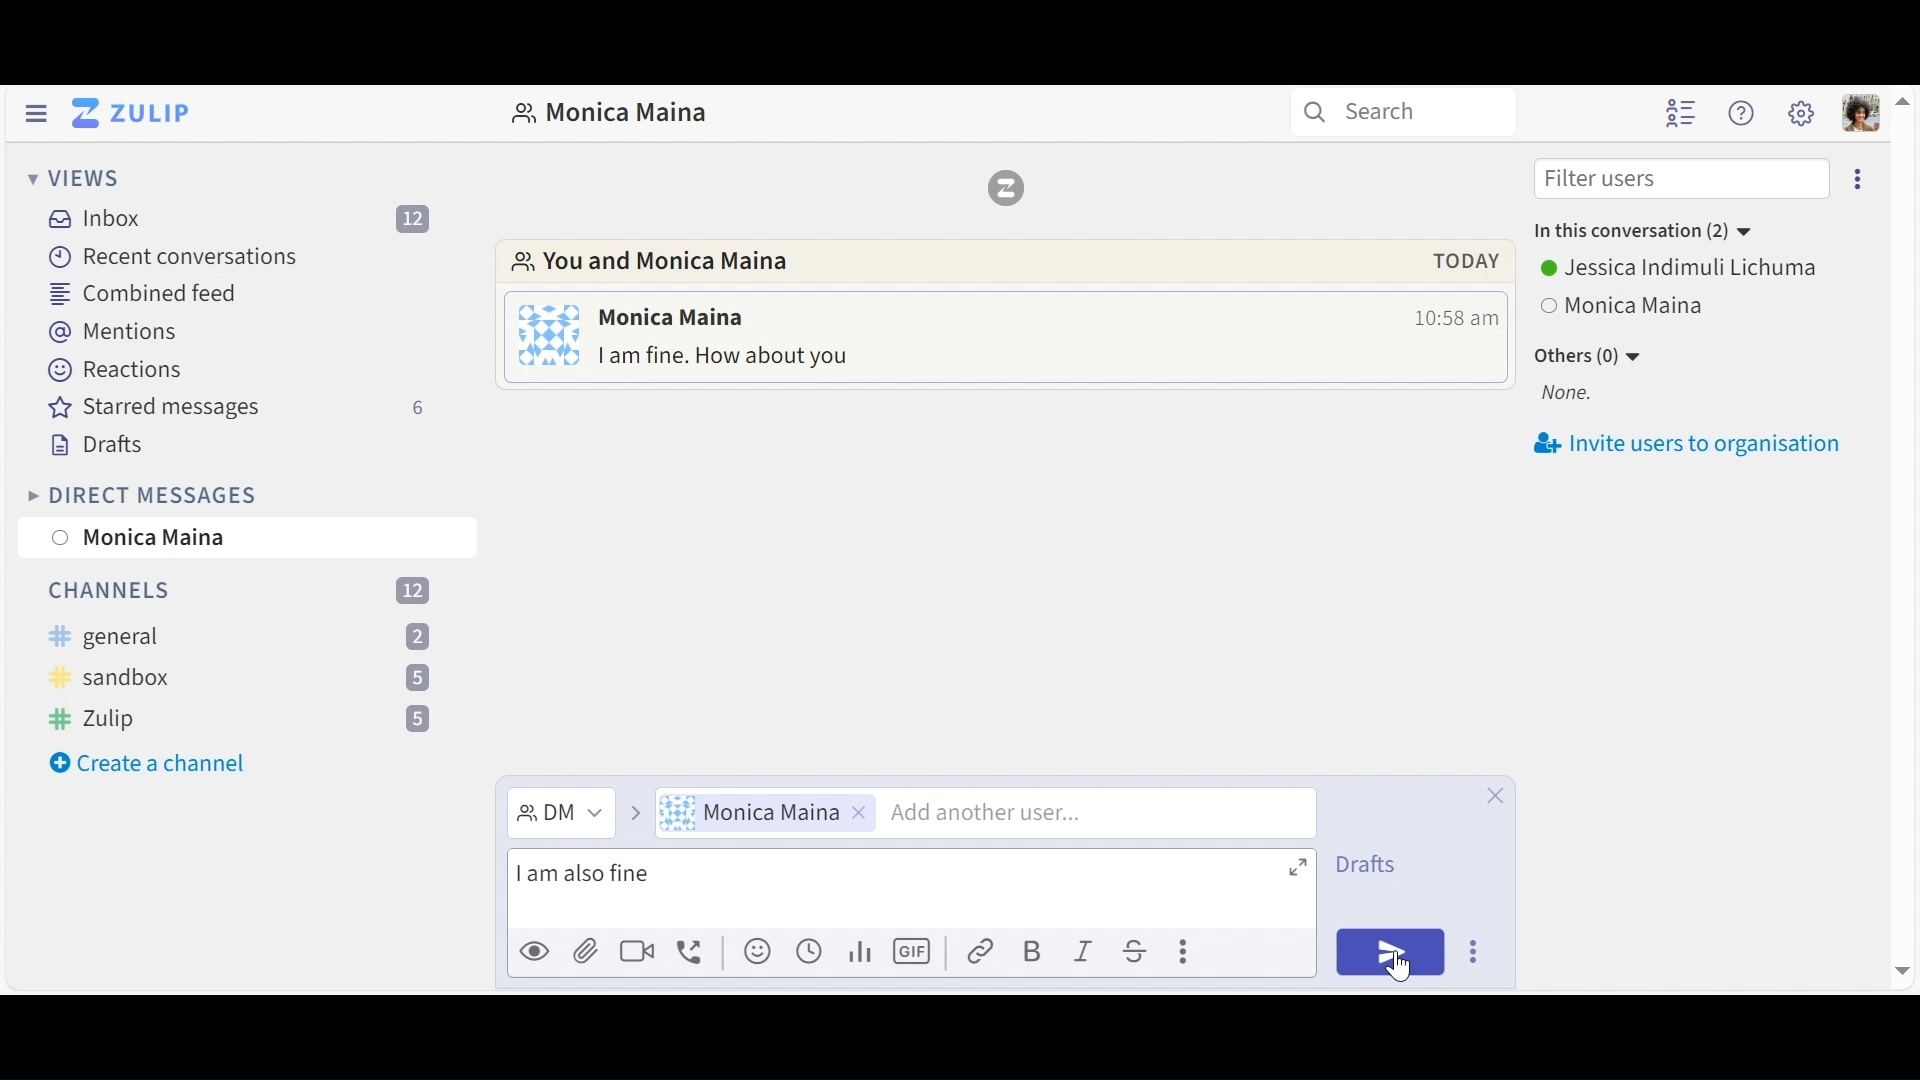 This screenshot has height=1080, width=1920. Describe the element at coordinates (98, 444) in the screenshot. I see `Drafts` at that location.